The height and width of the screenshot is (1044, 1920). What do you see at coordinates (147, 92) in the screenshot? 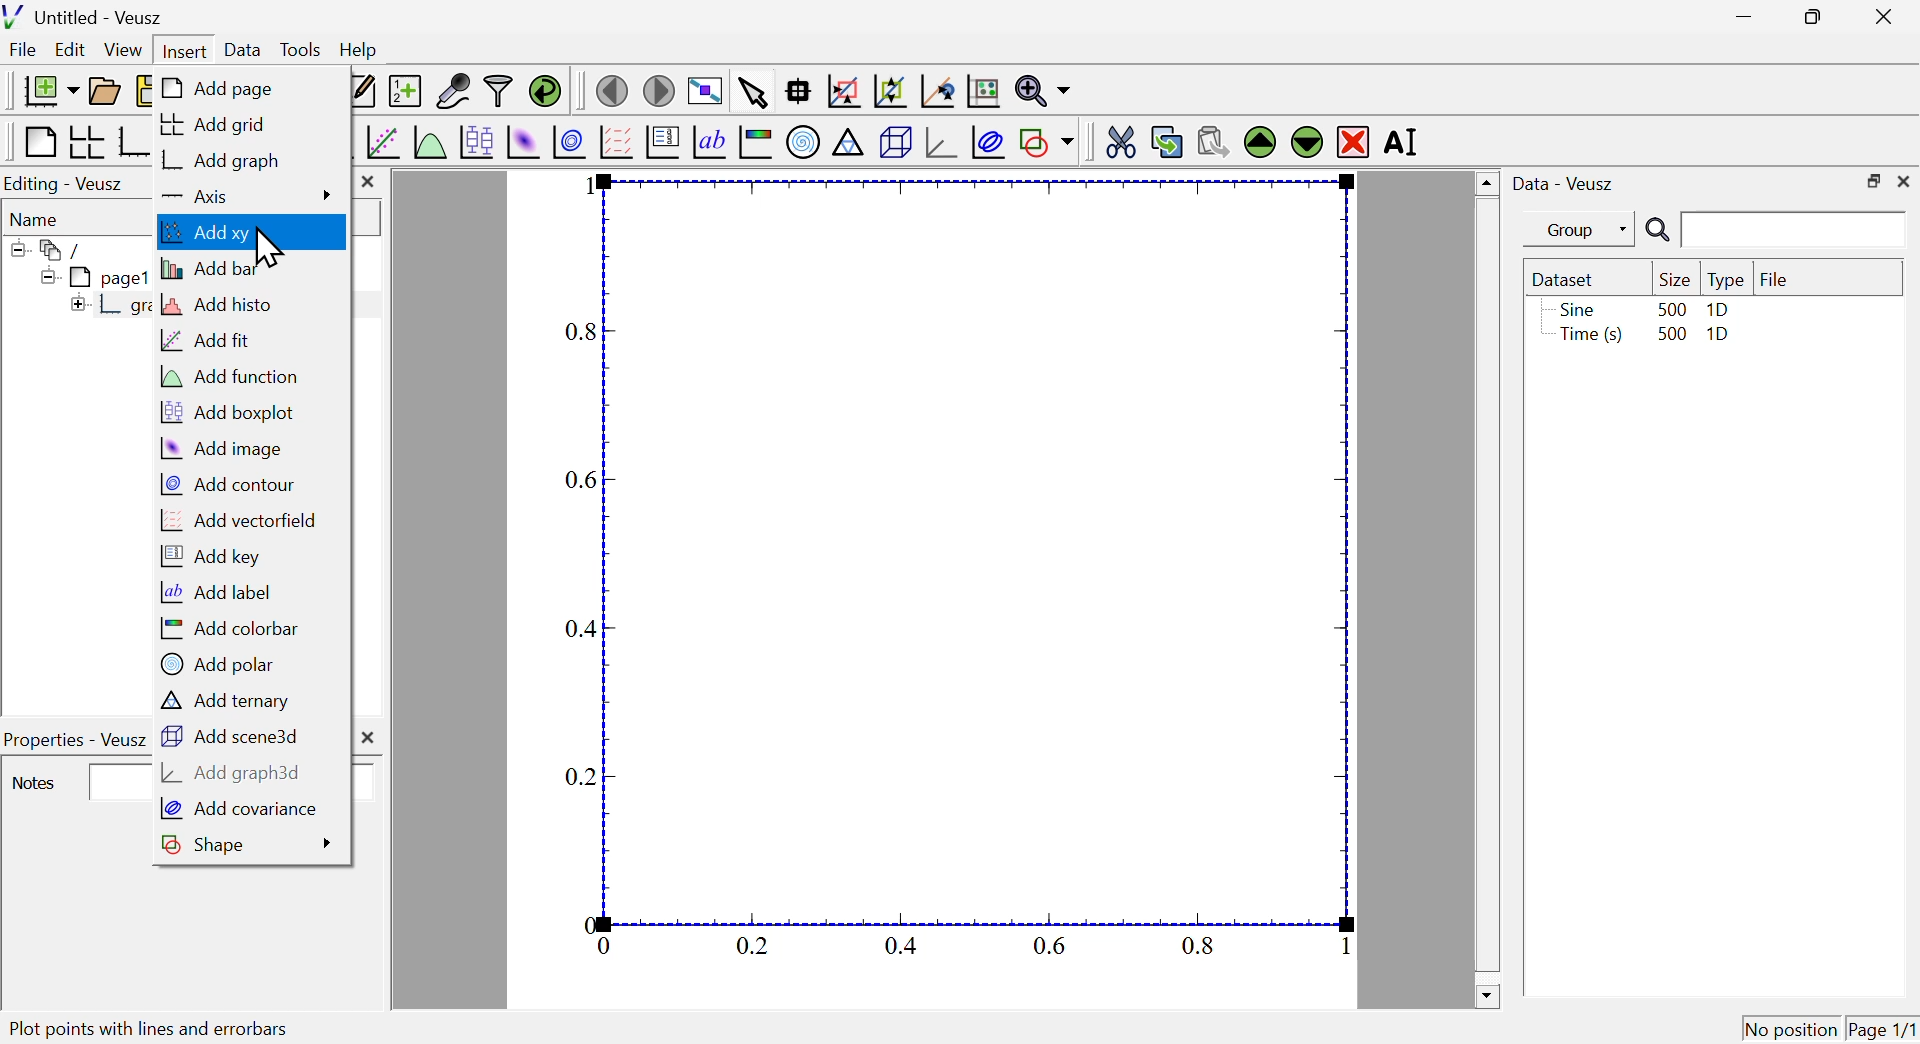
I see `save the document` at bounding box center [147, 92].